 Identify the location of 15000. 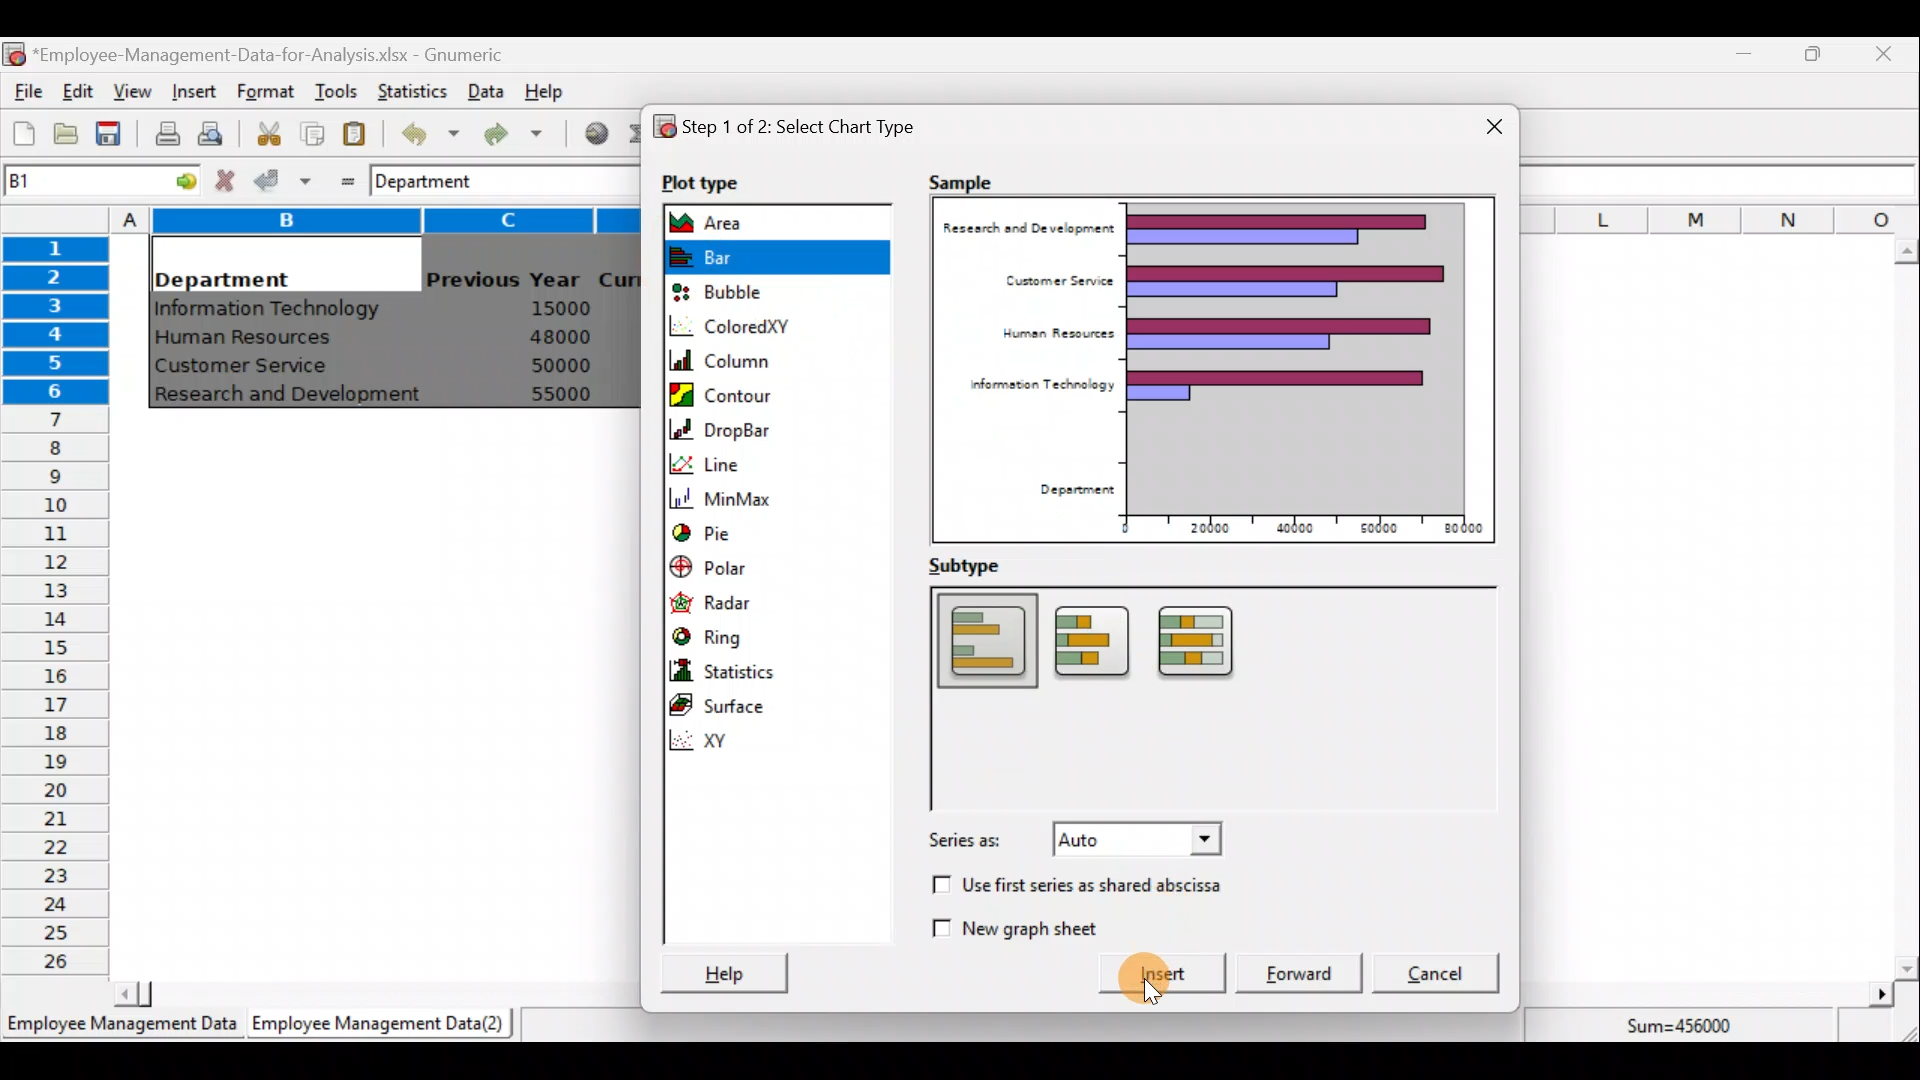
(553, 307).